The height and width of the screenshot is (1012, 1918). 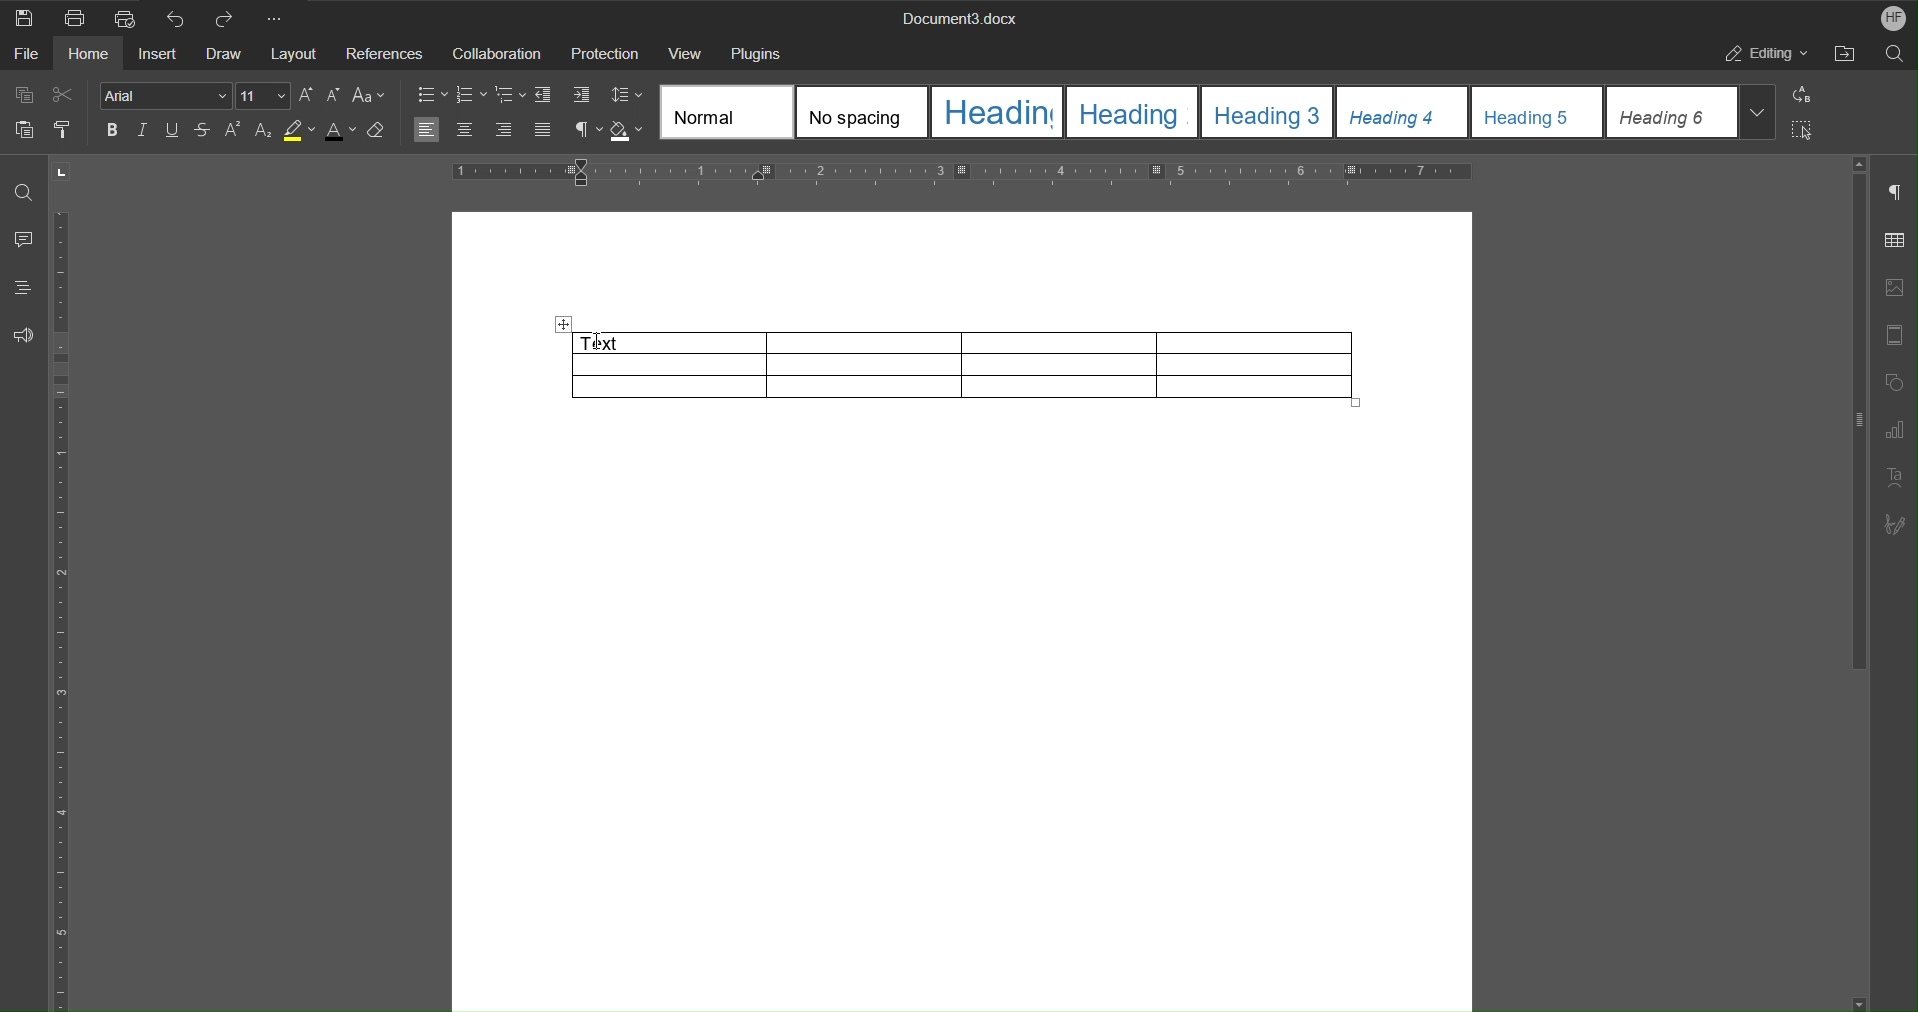 What do you see at coordinates (726, 112) in the screenshot?
I see `Normal` at bounding box center [726, 112].